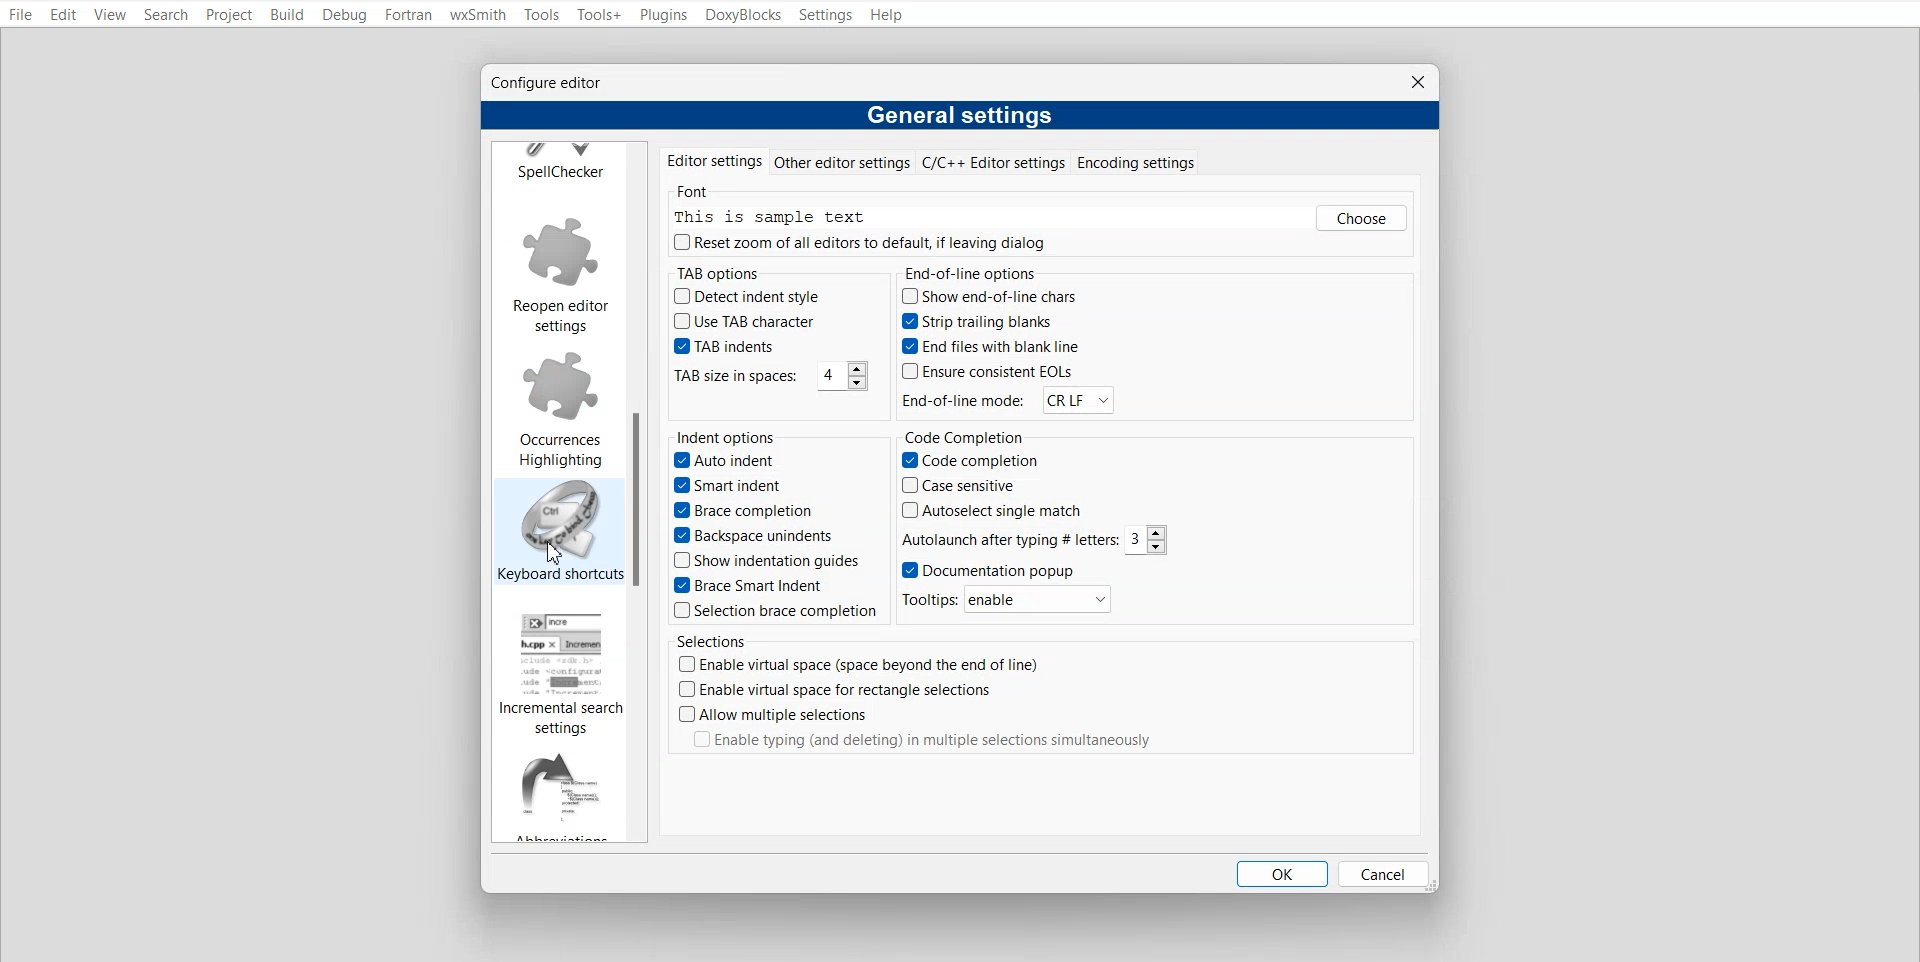 This screenshot has height=962, width=1920. What do you see at coordinates (558, 162) in the screenshot?
I see `Spell Checker` at bounding box center [558, 162].